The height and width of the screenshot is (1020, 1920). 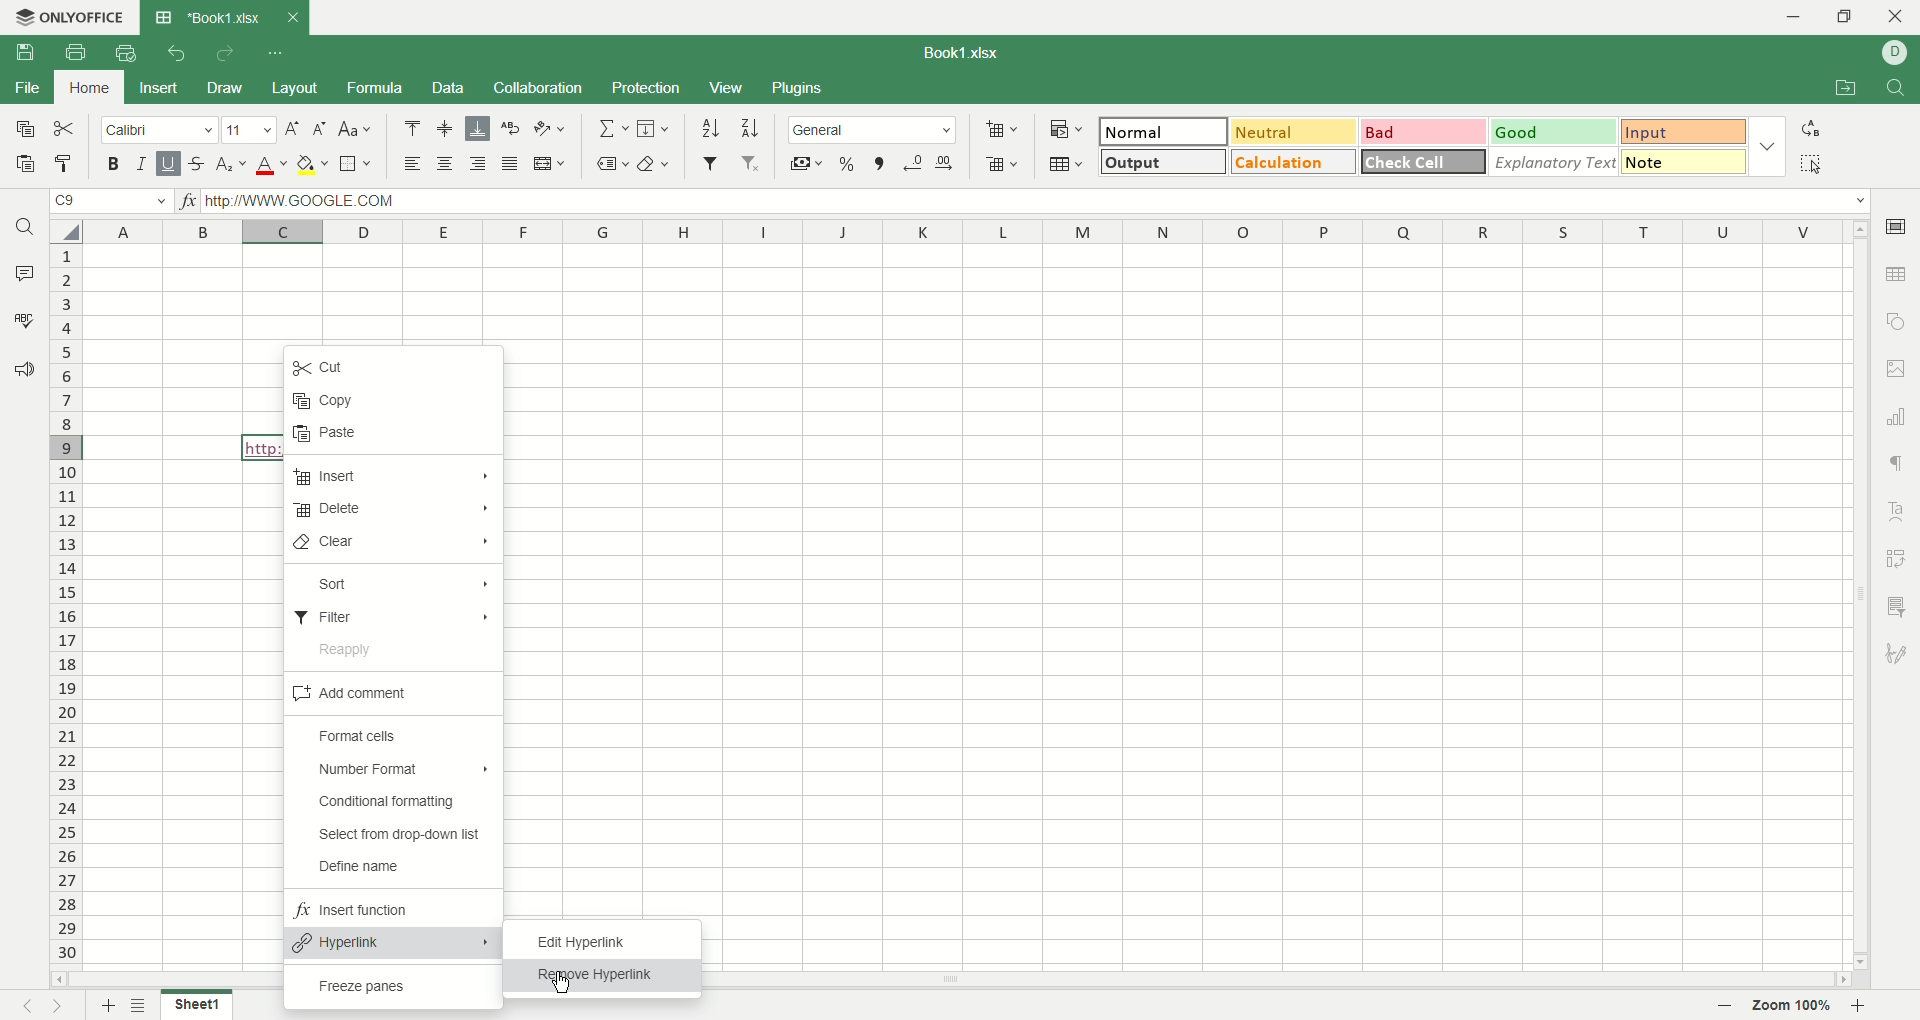 What do you see at coordinates (115, 203) in the screenshot?
I see `cell position` at bounding box center [115, 203].